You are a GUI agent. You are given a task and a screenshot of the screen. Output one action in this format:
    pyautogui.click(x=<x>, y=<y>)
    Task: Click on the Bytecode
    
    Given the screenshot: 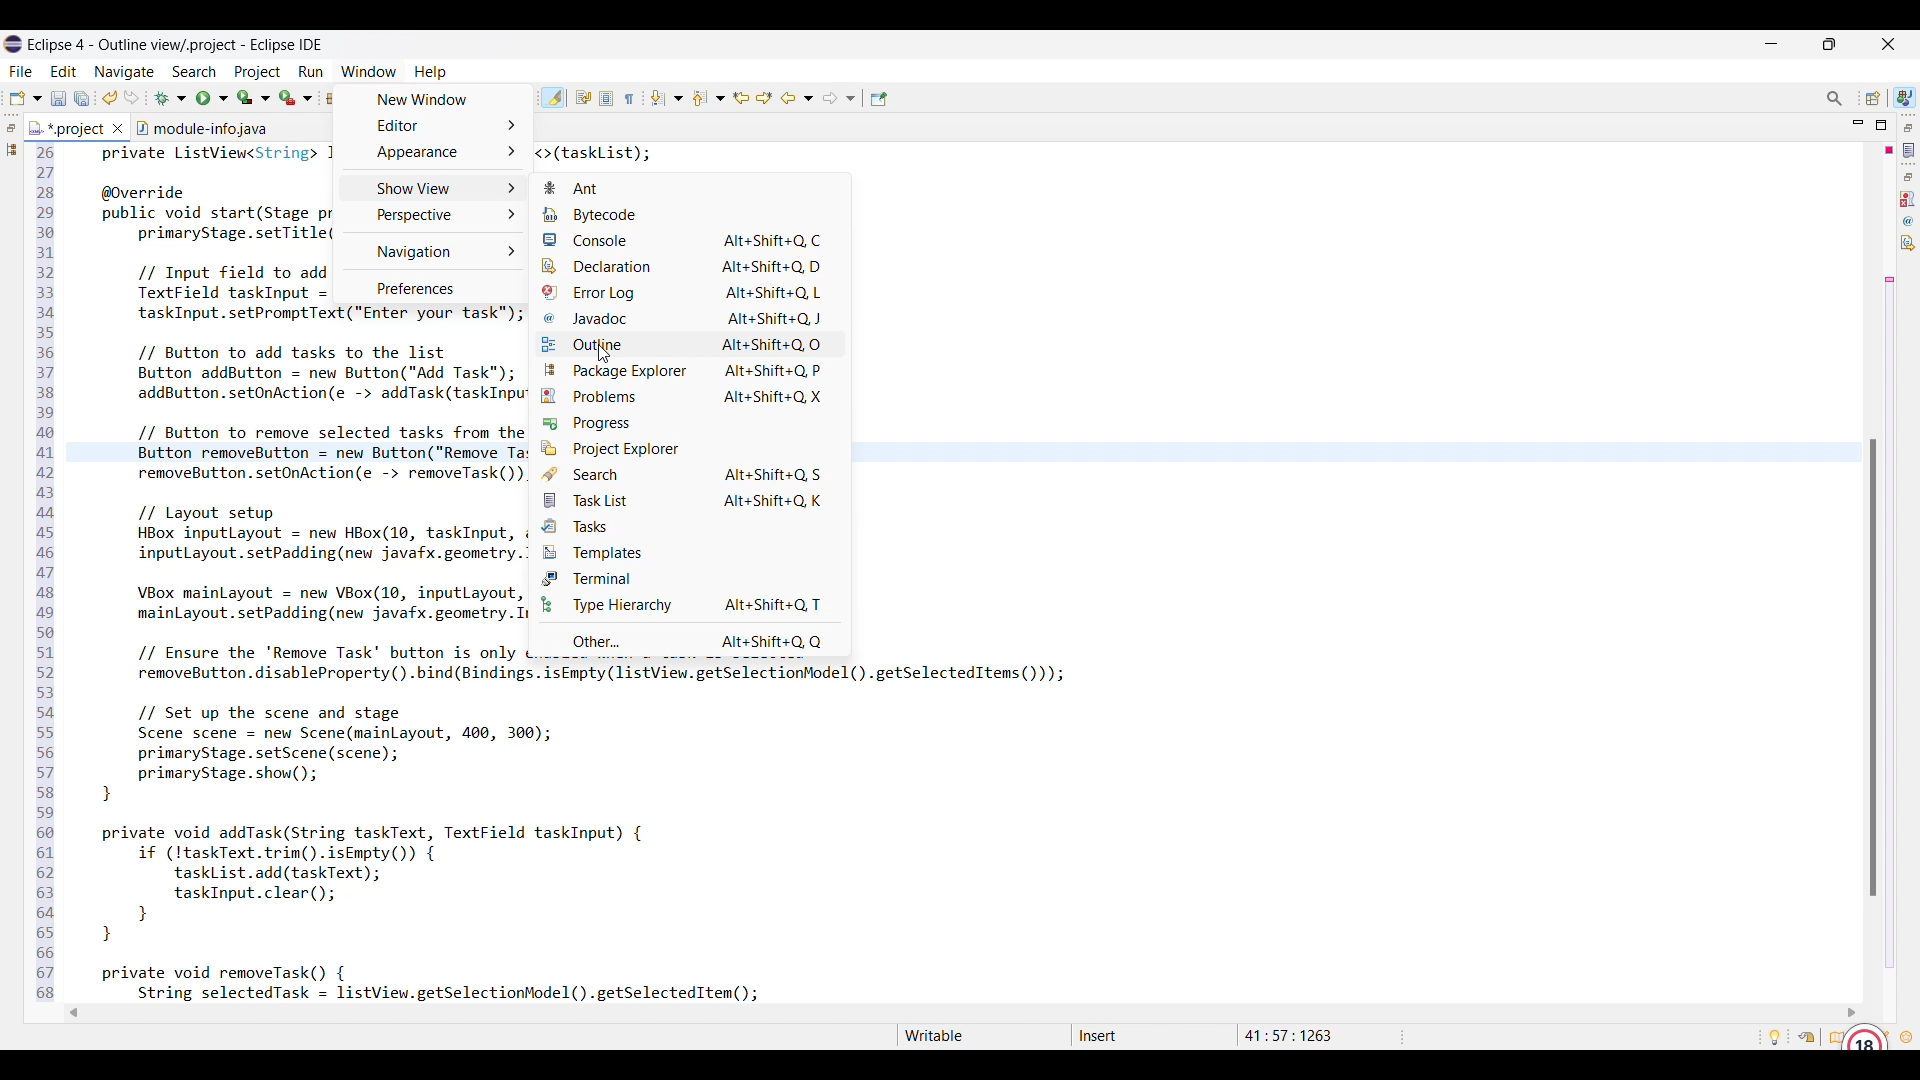 What is the action you would take?
    pyautogui.click(x=687, y=215)
    